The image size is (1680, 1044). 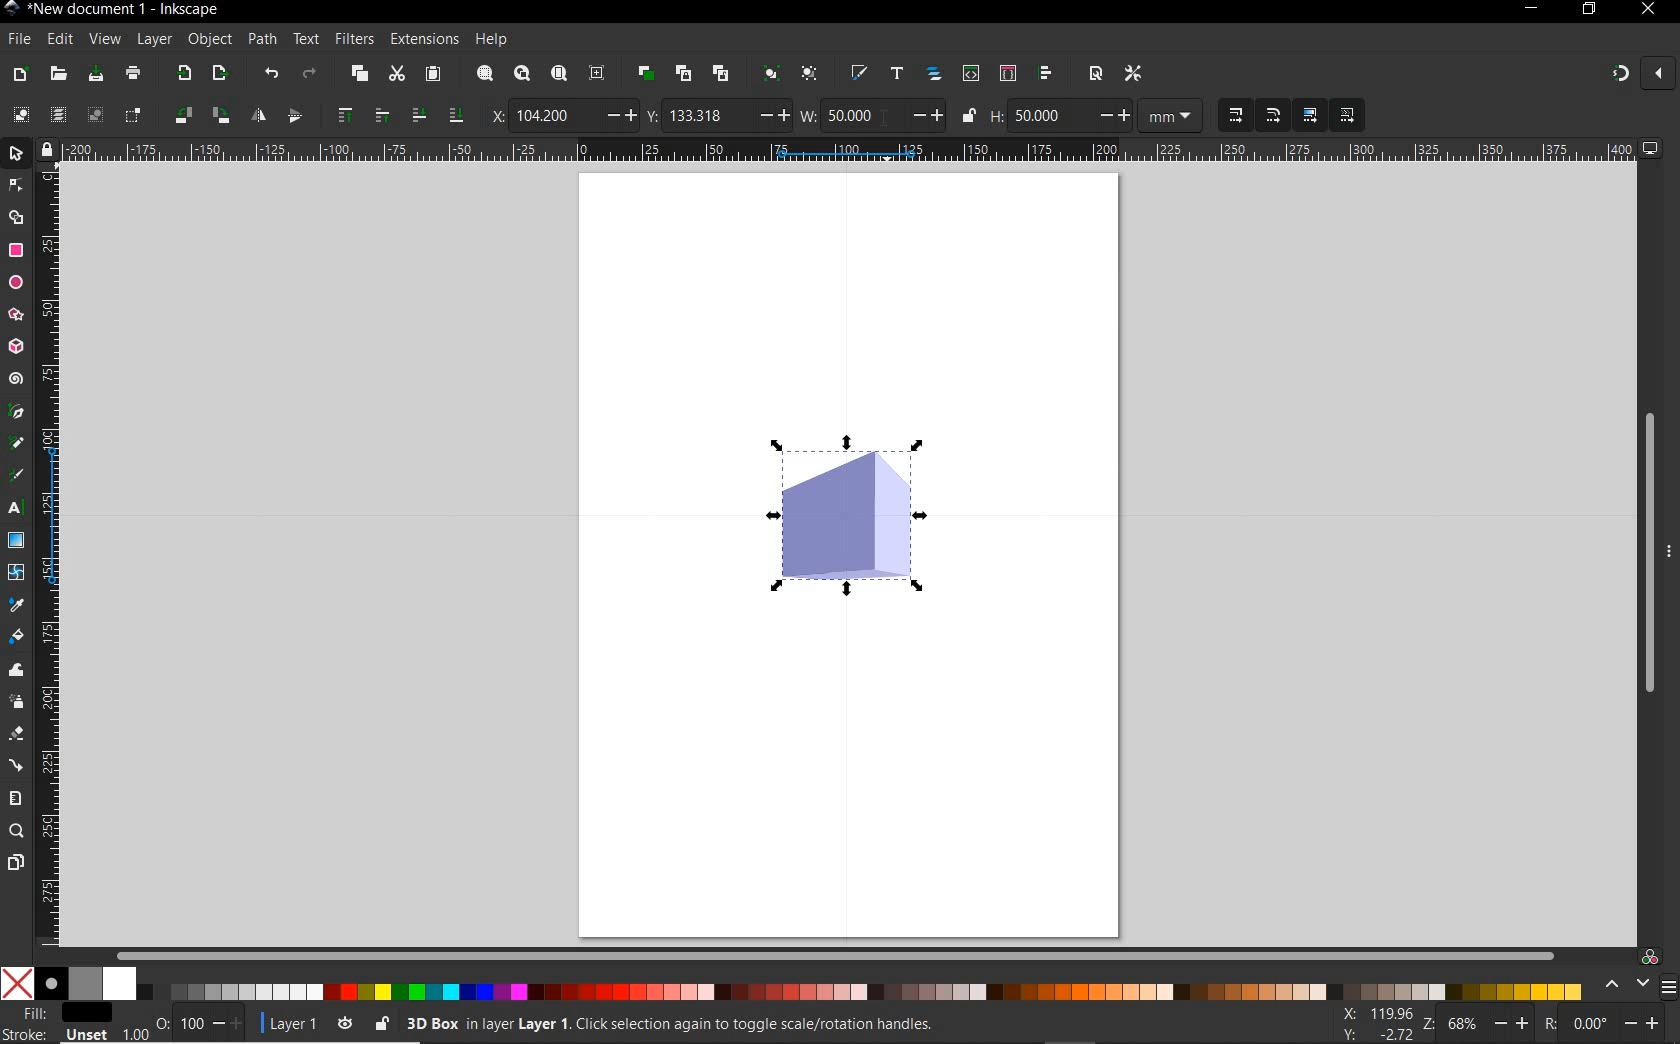 I want to click on 3d box tool, so click(x=15, y=348).